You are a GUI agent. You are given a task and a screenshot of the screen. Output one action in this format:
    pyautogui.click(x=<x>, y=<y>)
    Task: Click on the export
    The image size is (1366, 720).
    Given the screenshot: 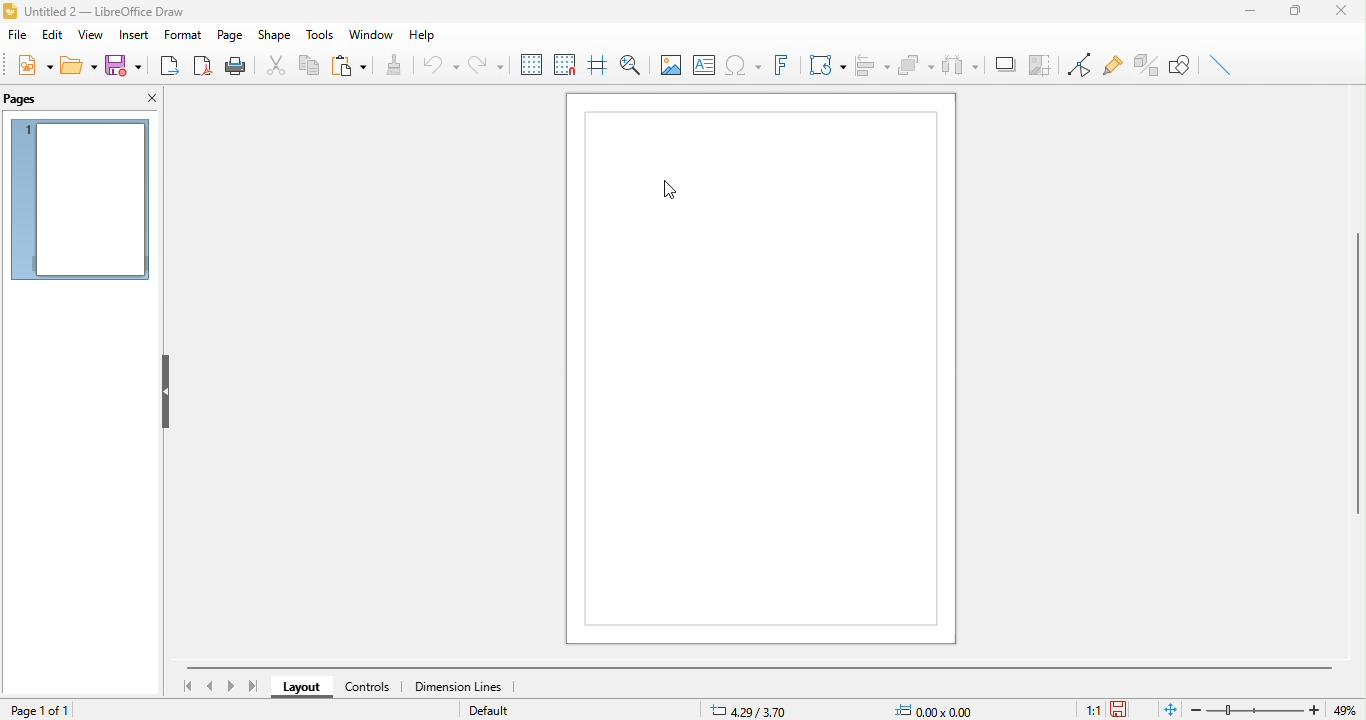 What is the action you would take?
    pyautogui.click(x=167, y=66)
    